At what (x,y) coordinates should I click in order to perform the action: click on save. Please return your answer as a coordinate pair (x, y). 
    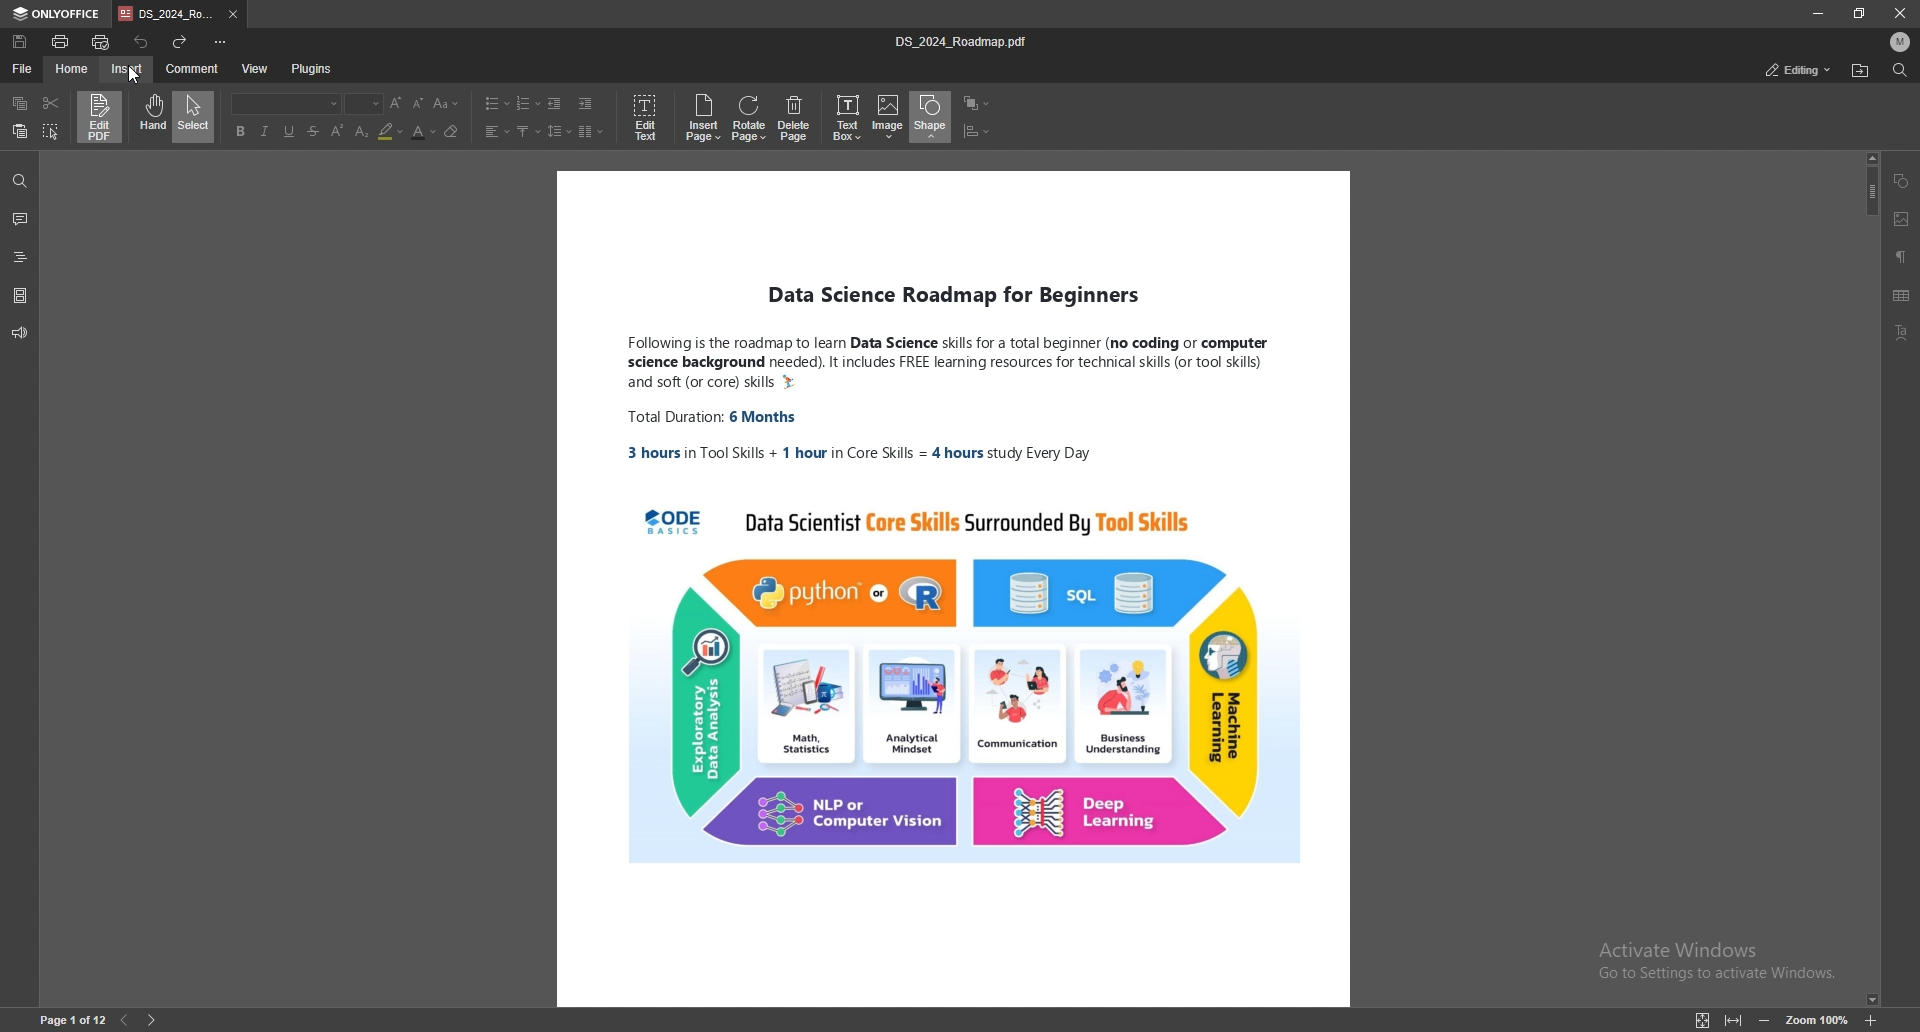
    Looking at the image, I should click on (21, 42).